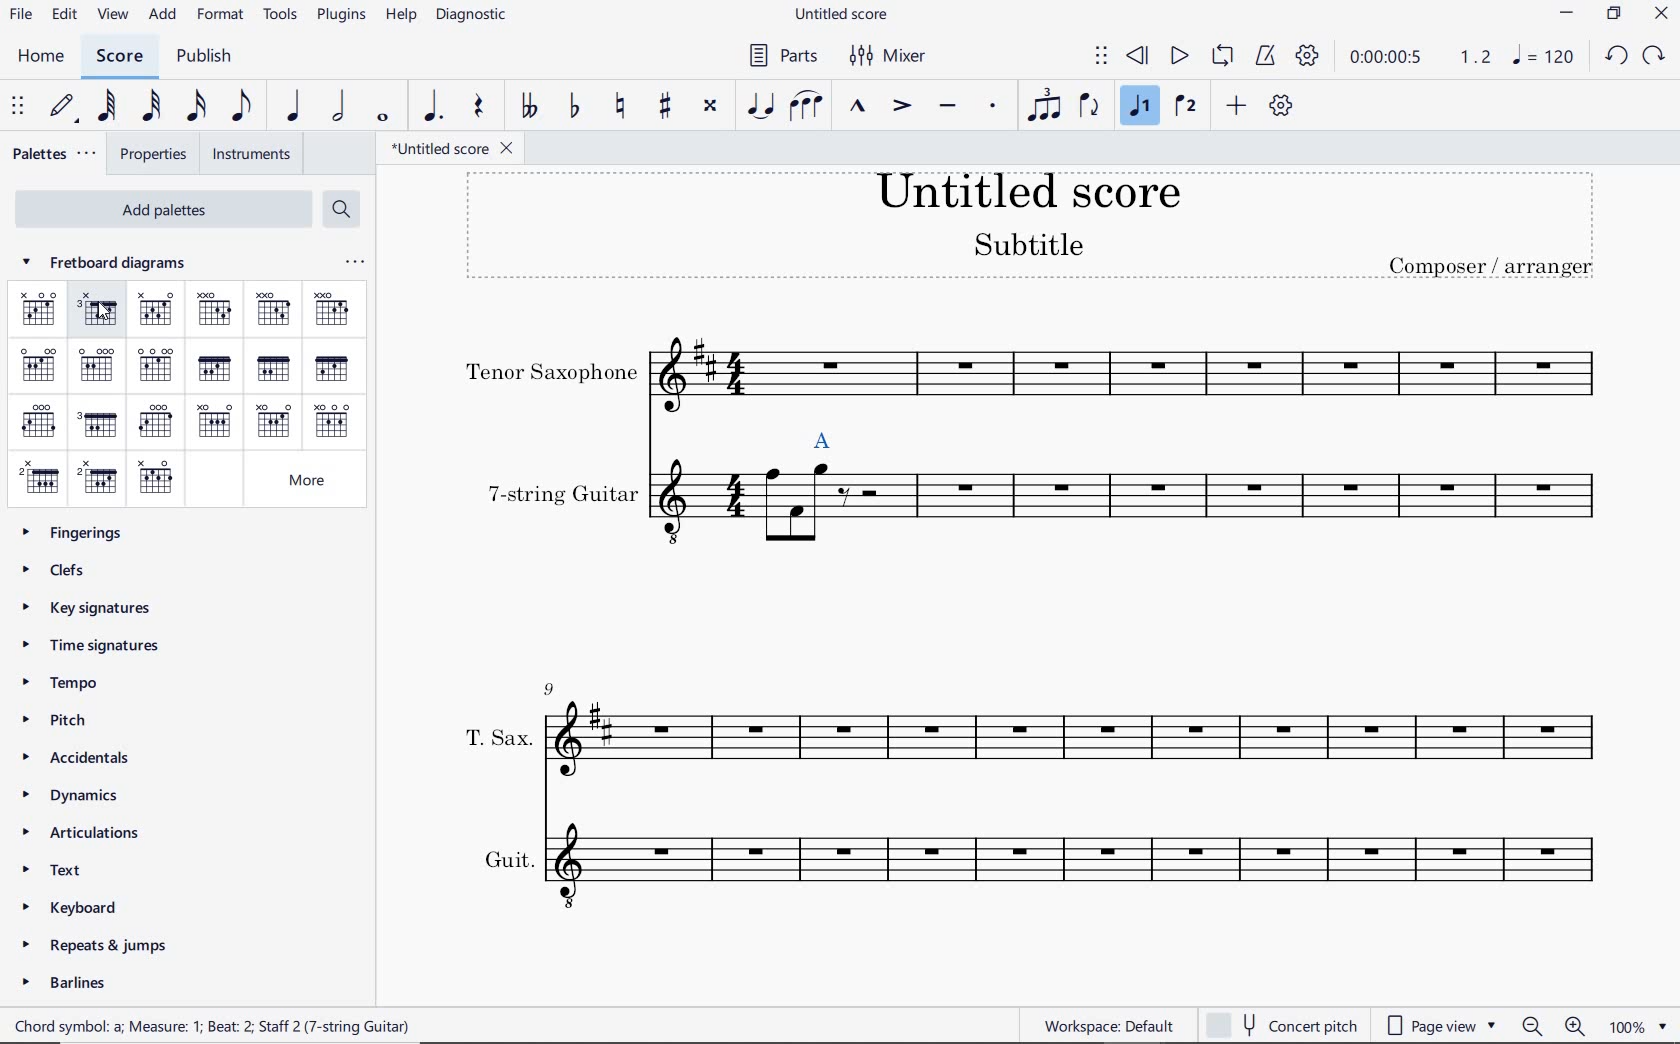 Image resolution: width=1680 pixels, height=1044 pixels. I want to click on PLAY SPEED, so click(1420, 57).